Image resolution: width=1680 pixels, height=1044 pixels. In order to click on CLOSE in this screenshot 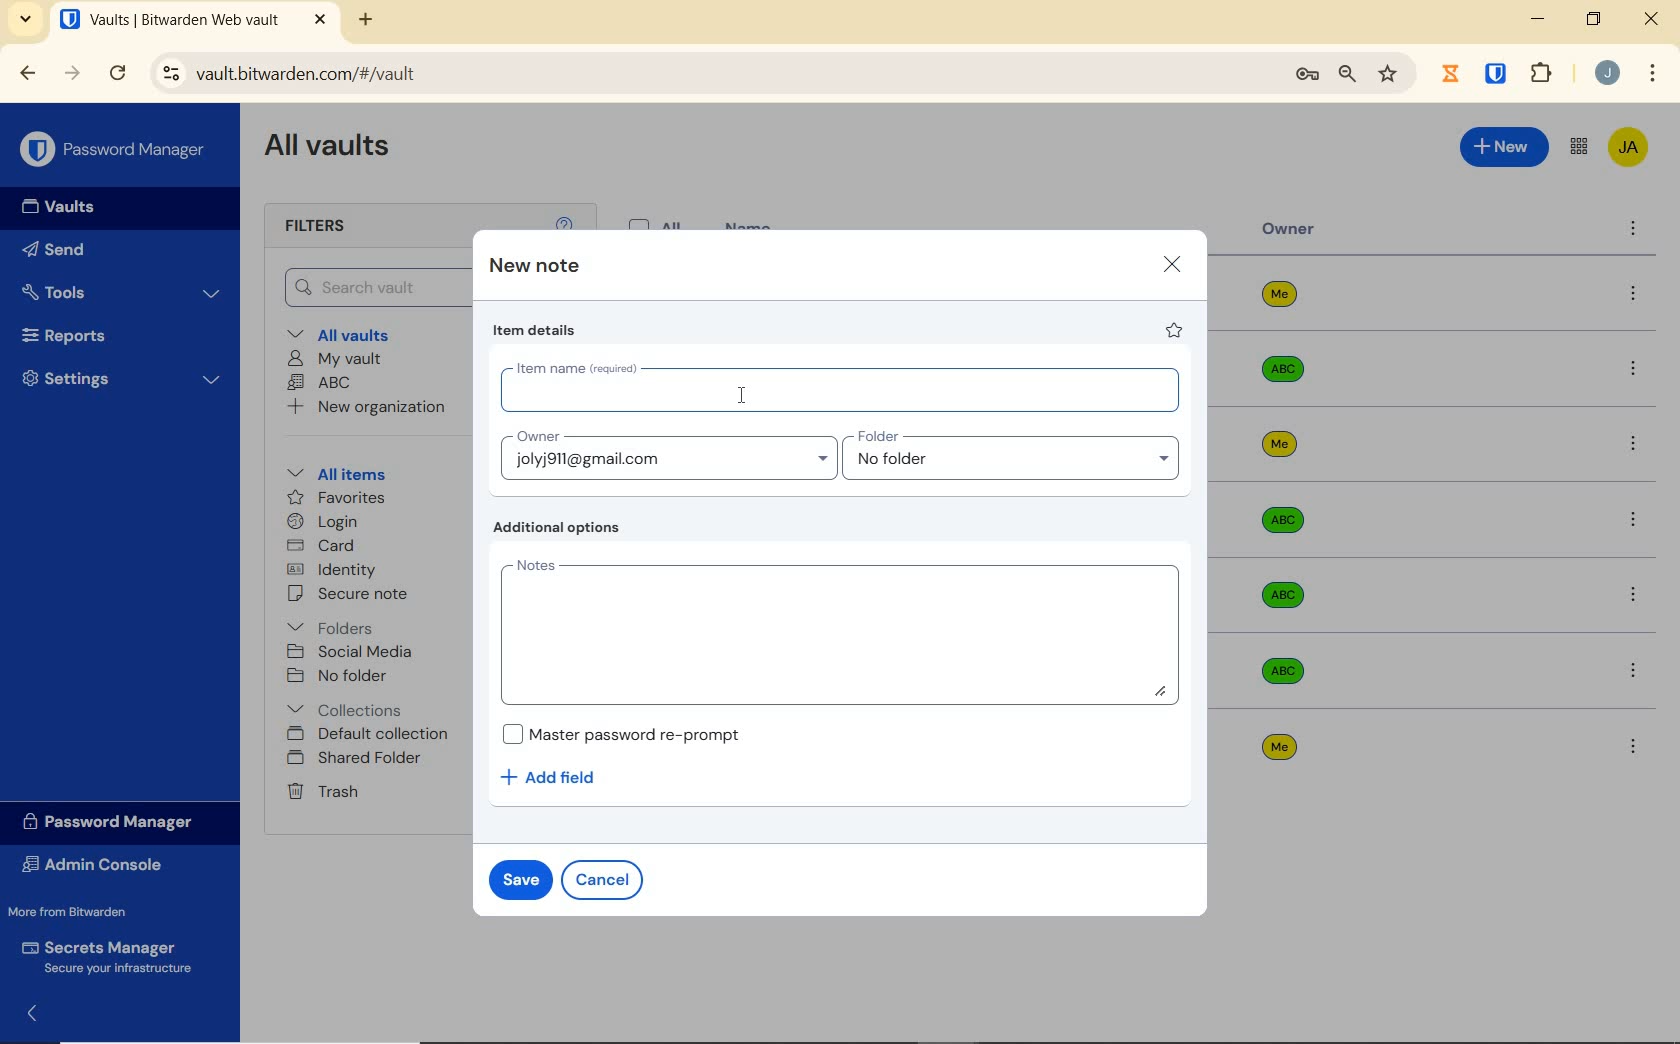, I will do `click(1653, 24)`.